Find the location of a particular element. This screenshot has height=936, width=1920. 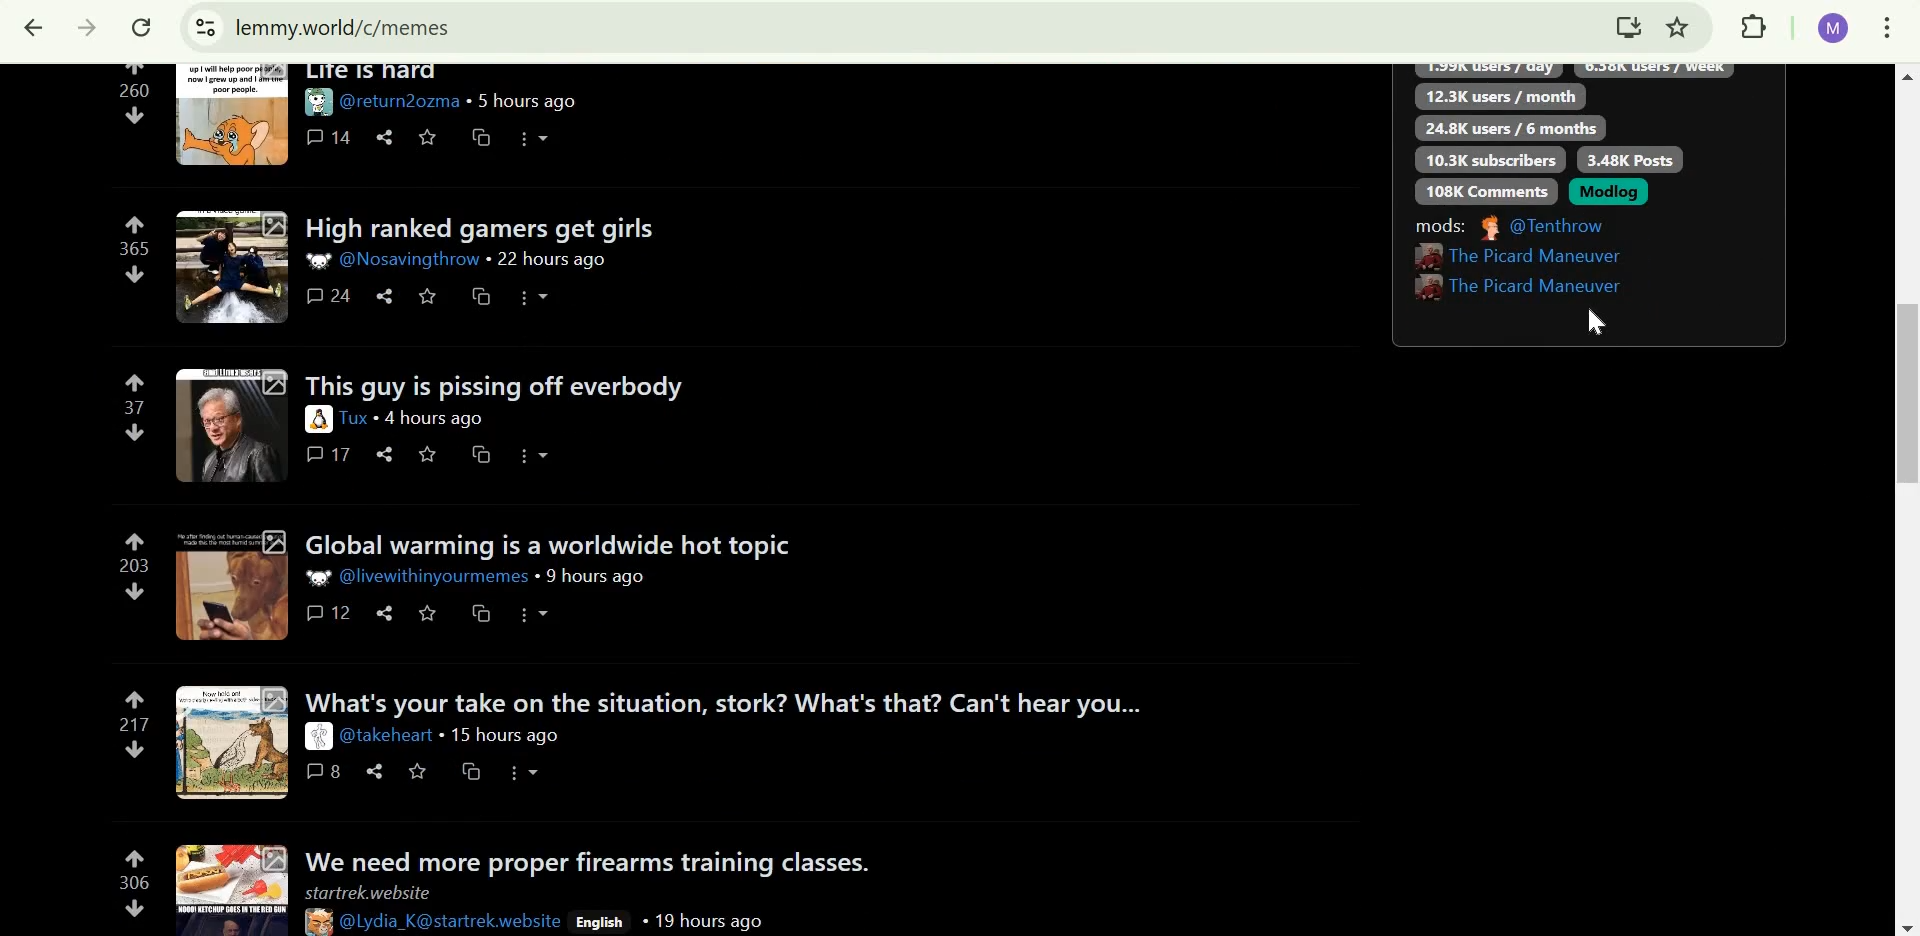

17 comments is located at coordinates (326, 454).